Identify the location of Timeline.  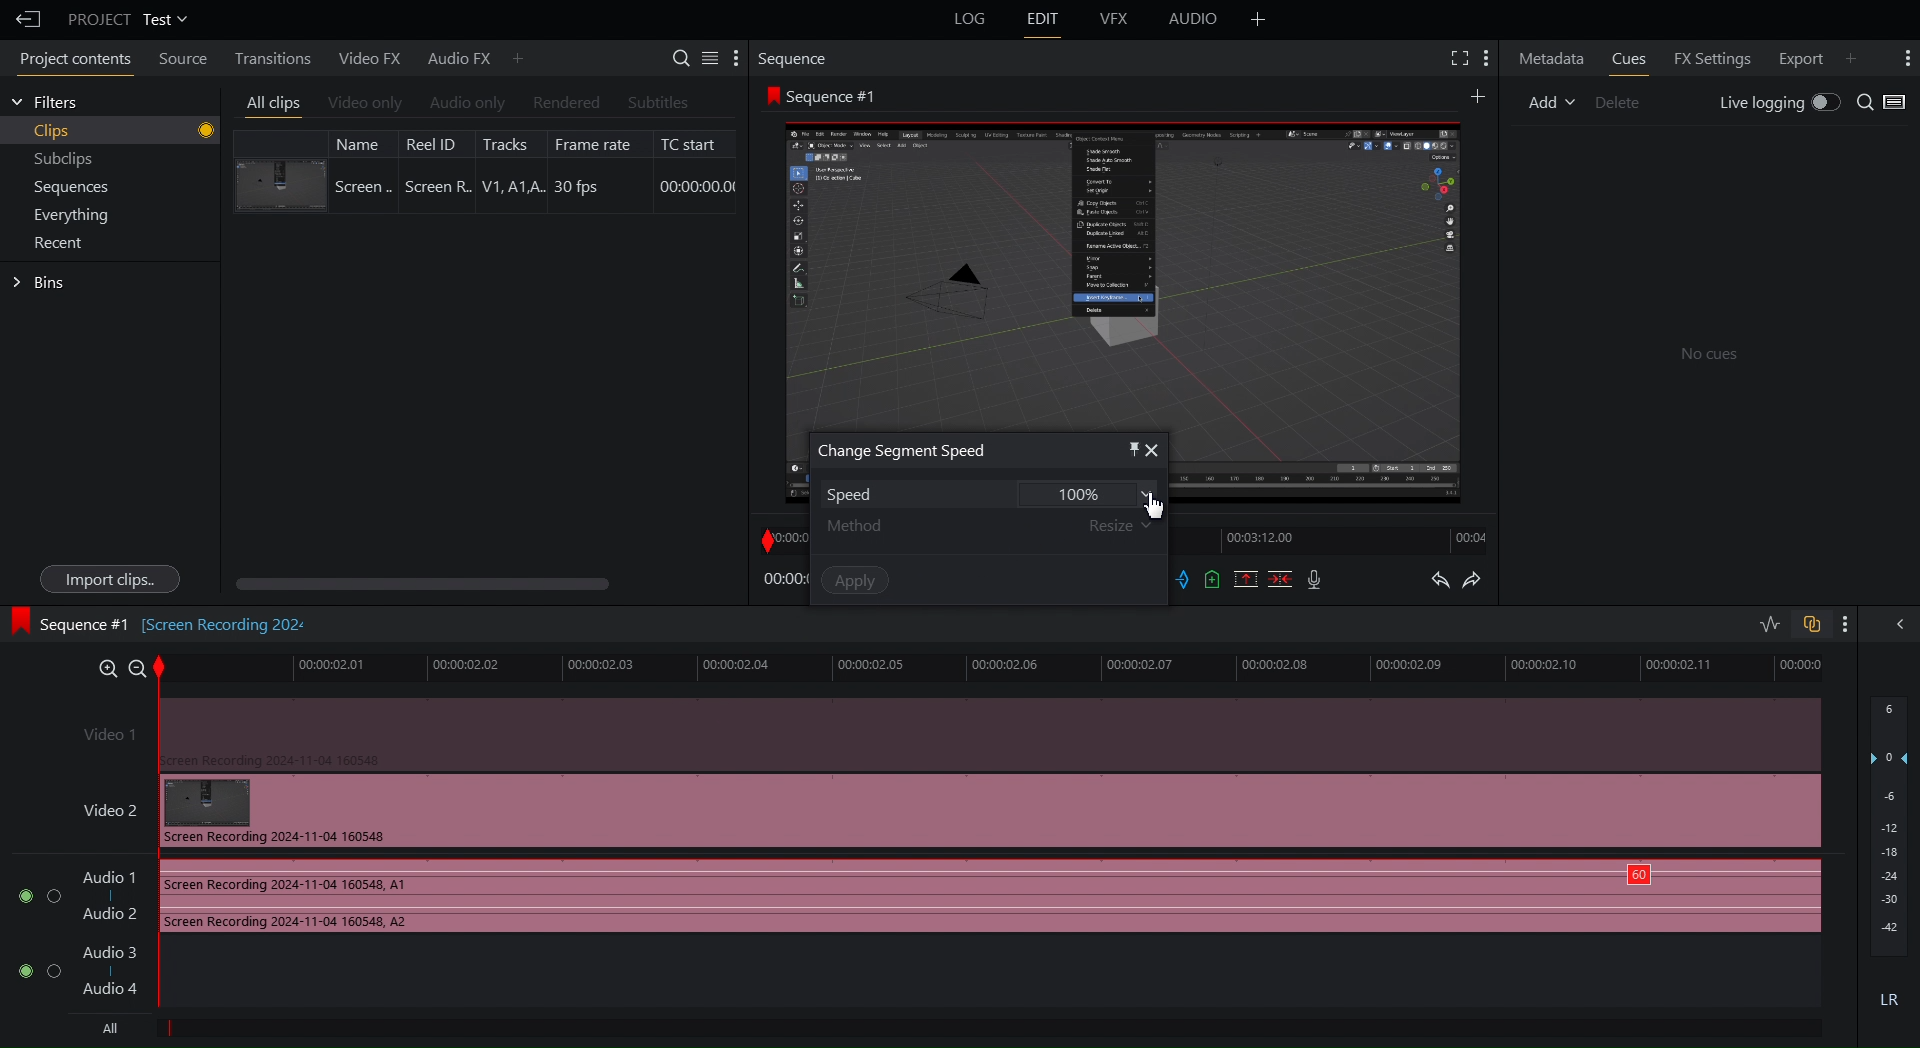
(1005, 667).